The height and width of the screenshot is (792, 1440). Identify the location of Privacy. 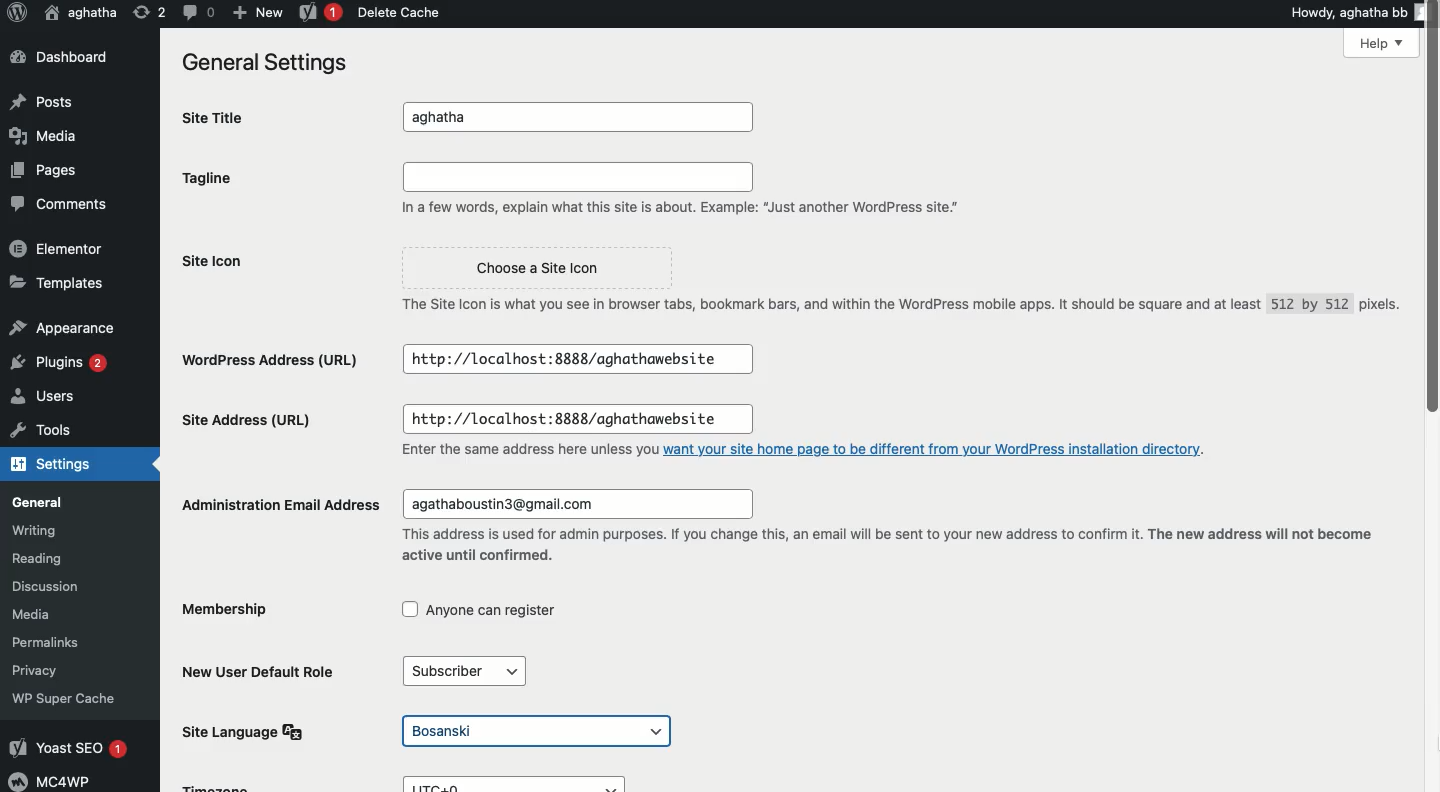
(44, 669).